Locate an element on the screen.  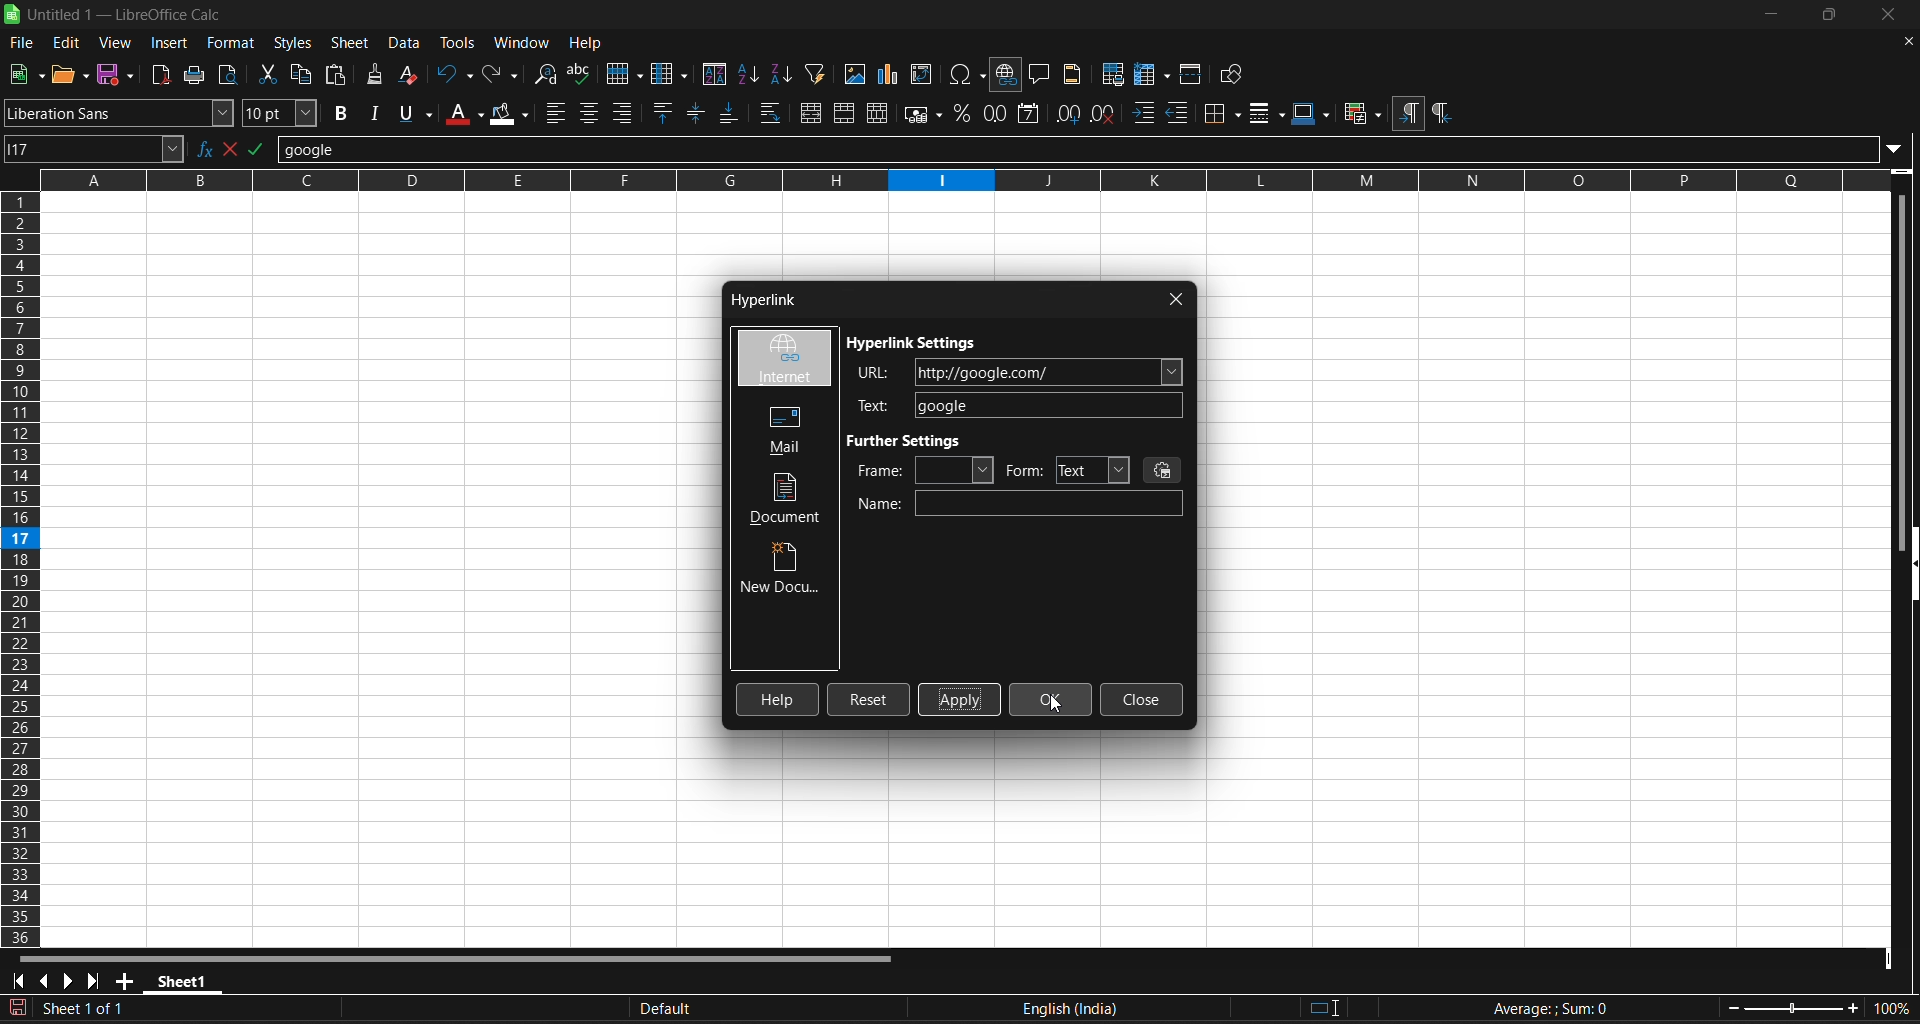
insert or edit pivot table is located at coordinates (924, 74).